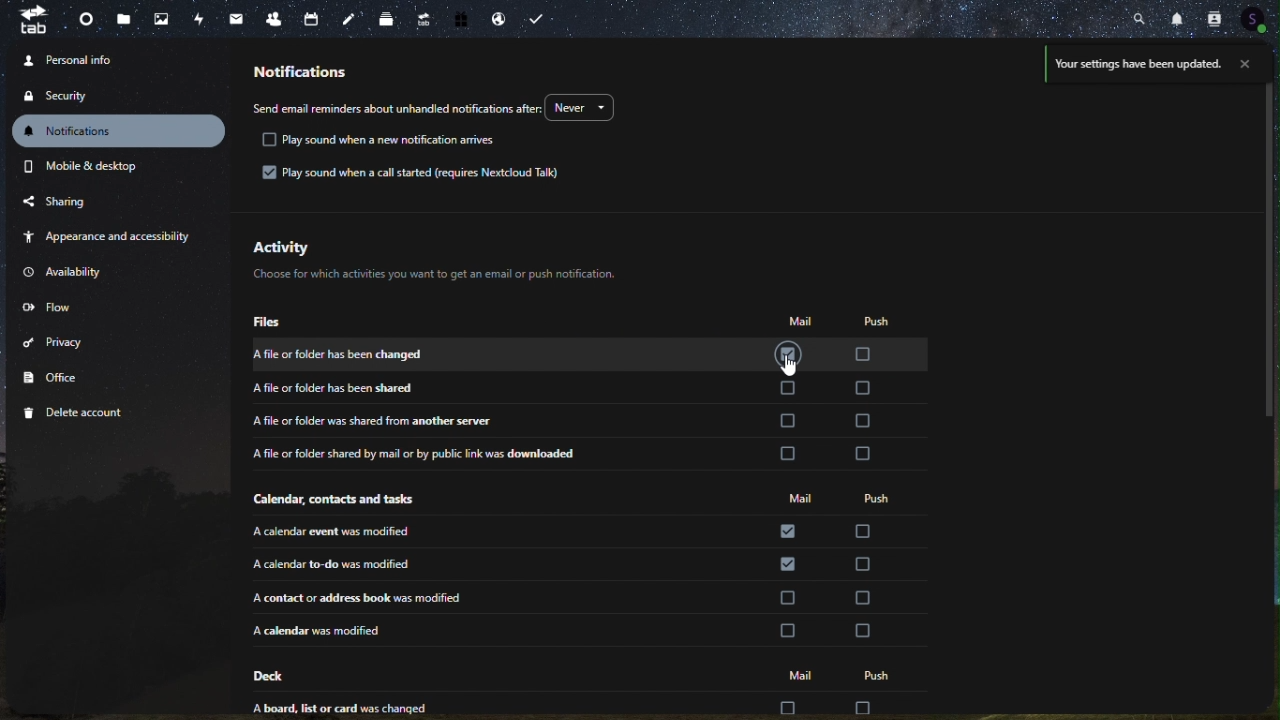  What do you see at coordinates (90, 413) in the screenshot?
I see `delete account` at bounding box center [90, 413].